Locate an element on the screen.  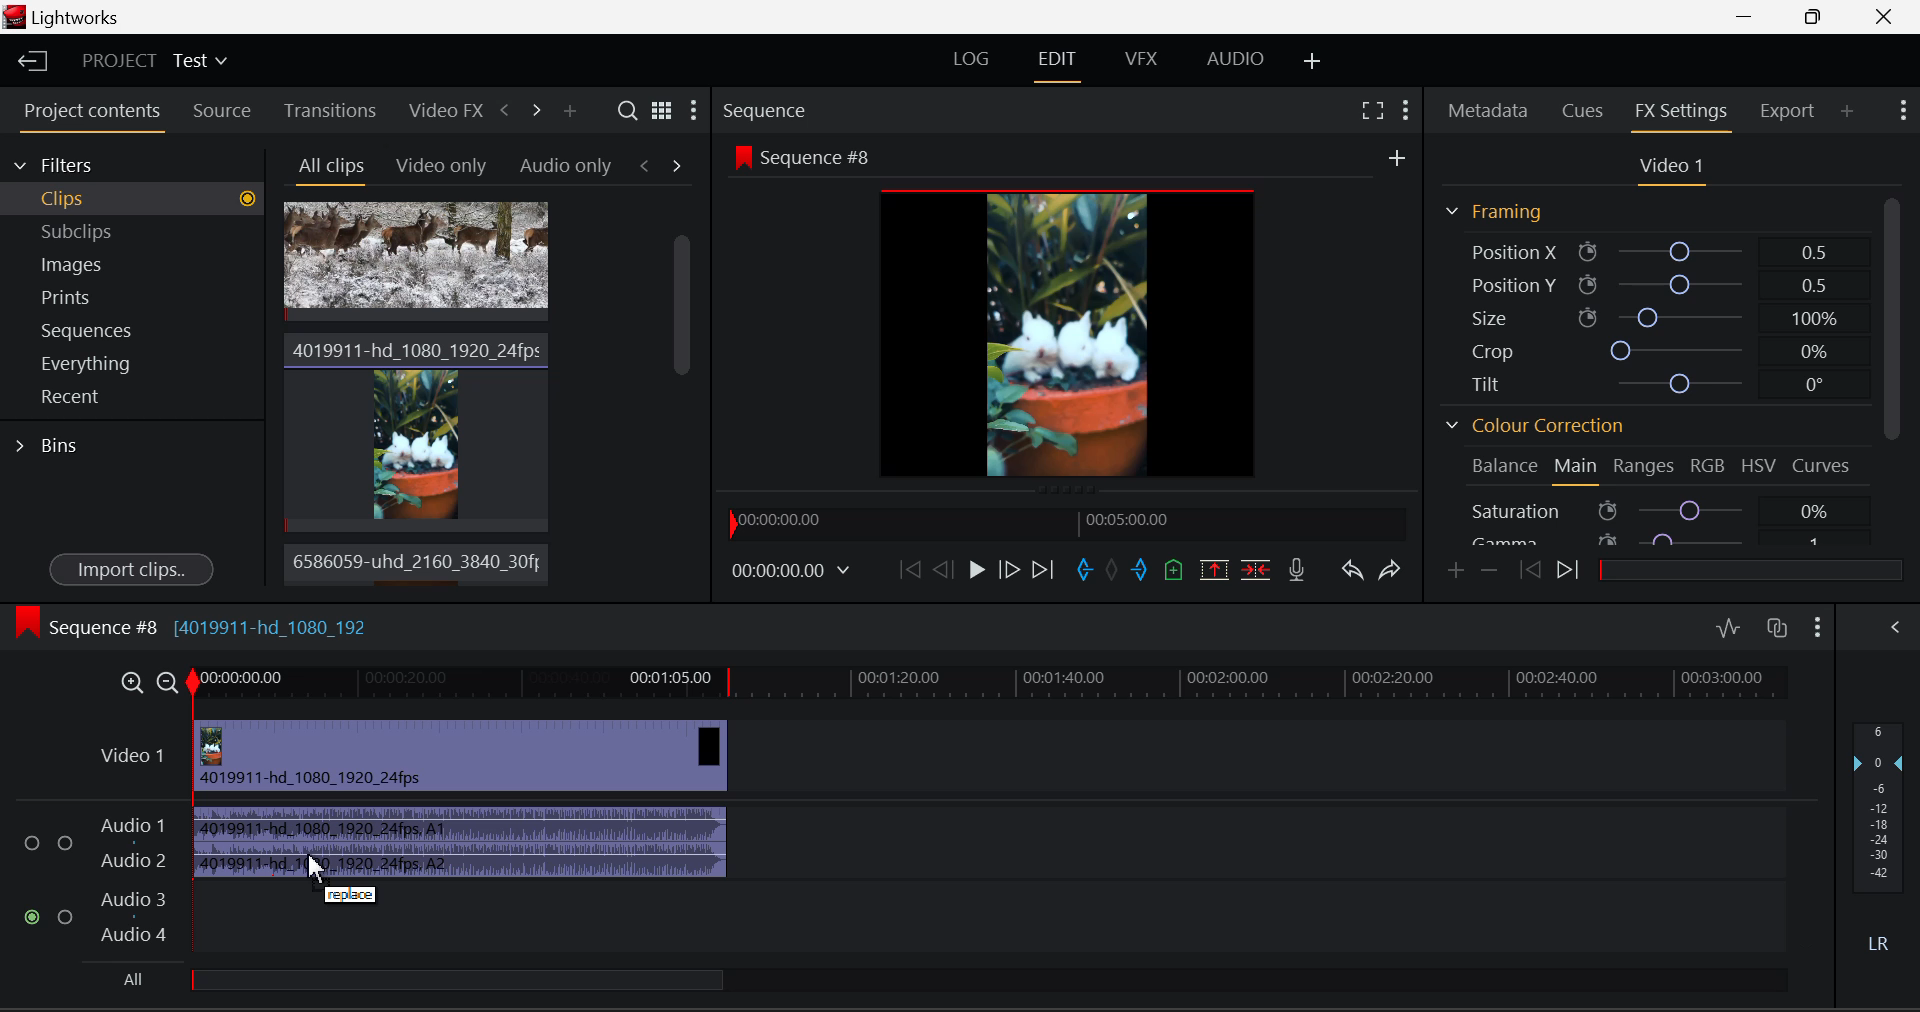
Video only is located at coordinates (438, 164).